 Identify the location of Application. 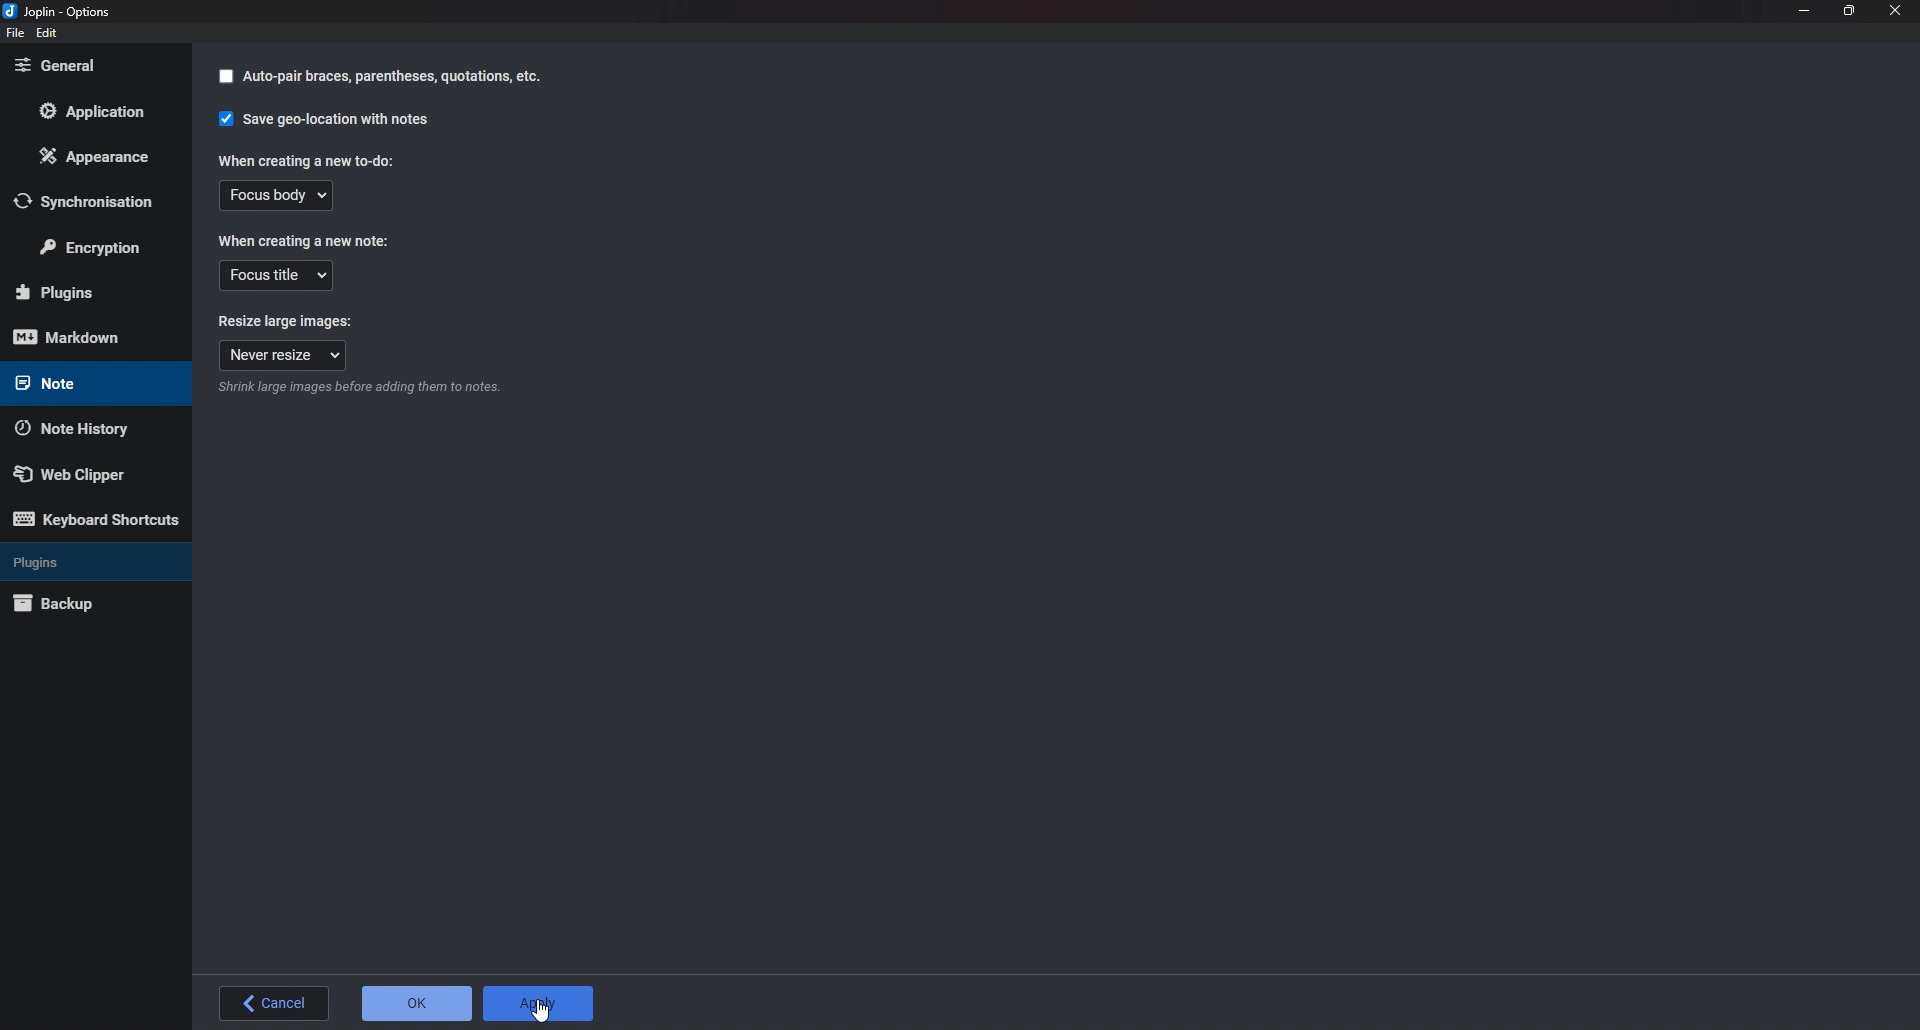
(99, 114).